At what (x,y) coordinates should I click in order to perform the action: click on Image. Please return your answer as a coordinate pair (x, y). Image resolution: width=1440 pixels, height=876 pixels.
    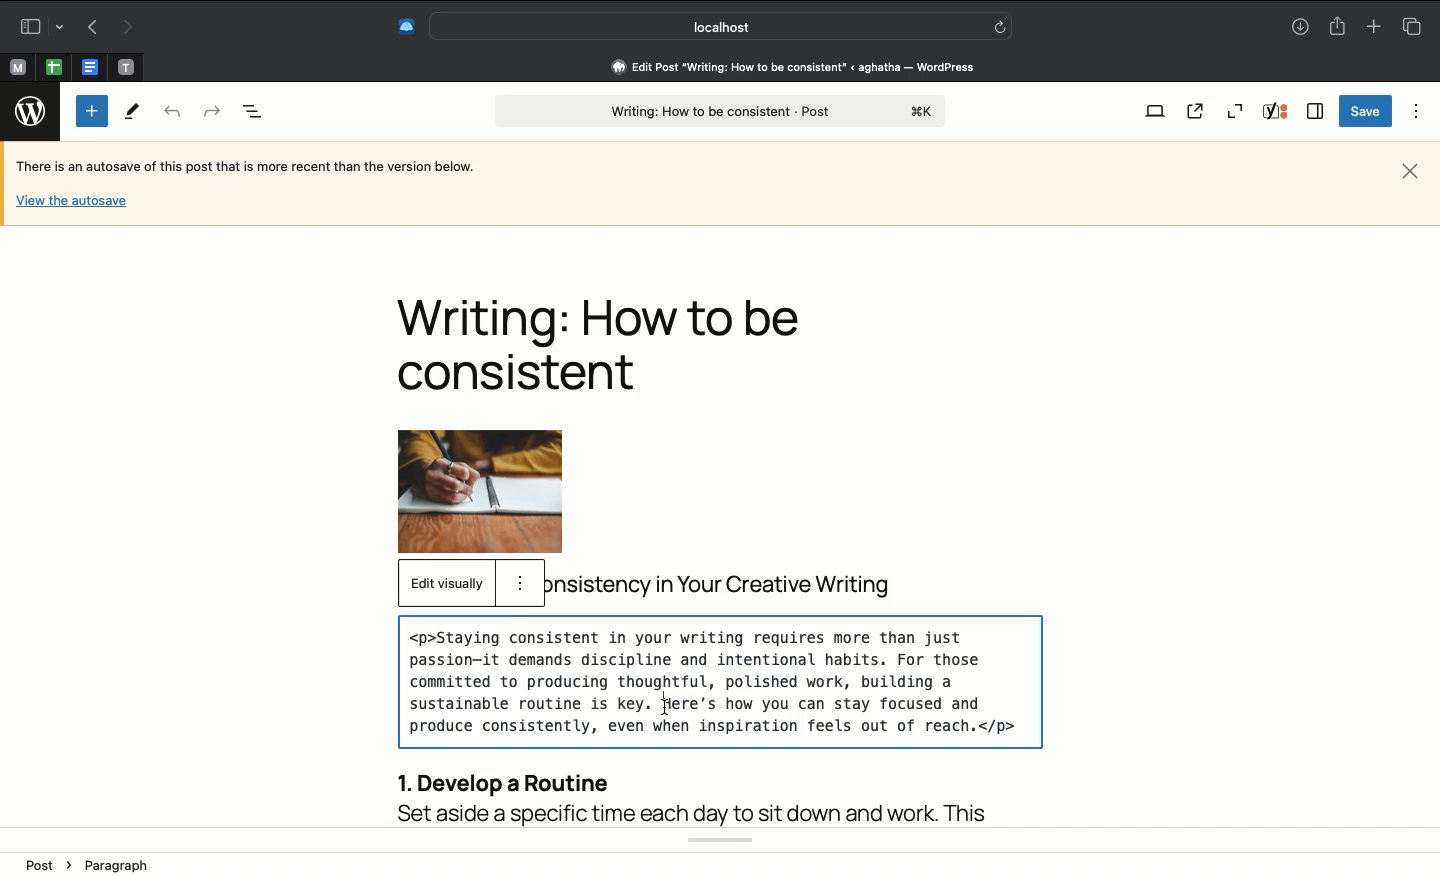
    Looking at the image, I should click on (504, 491).